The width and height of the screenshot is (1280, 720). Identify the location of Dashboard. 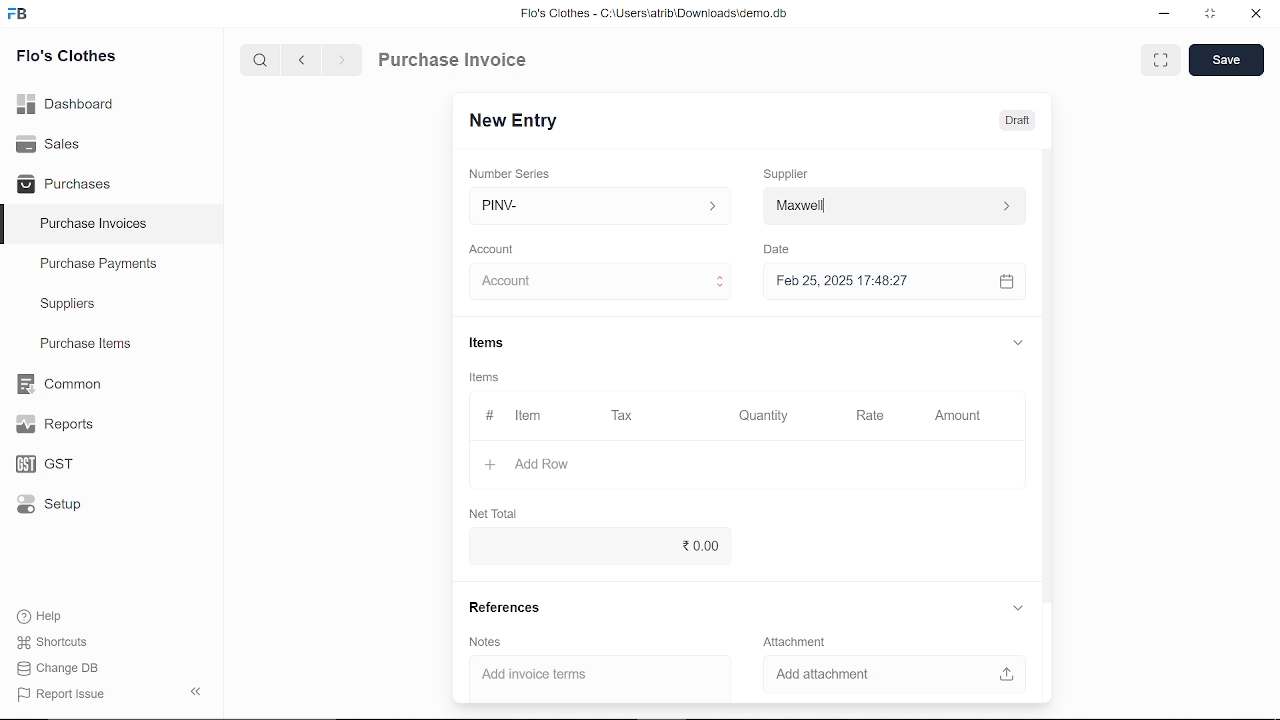
(66, 102).